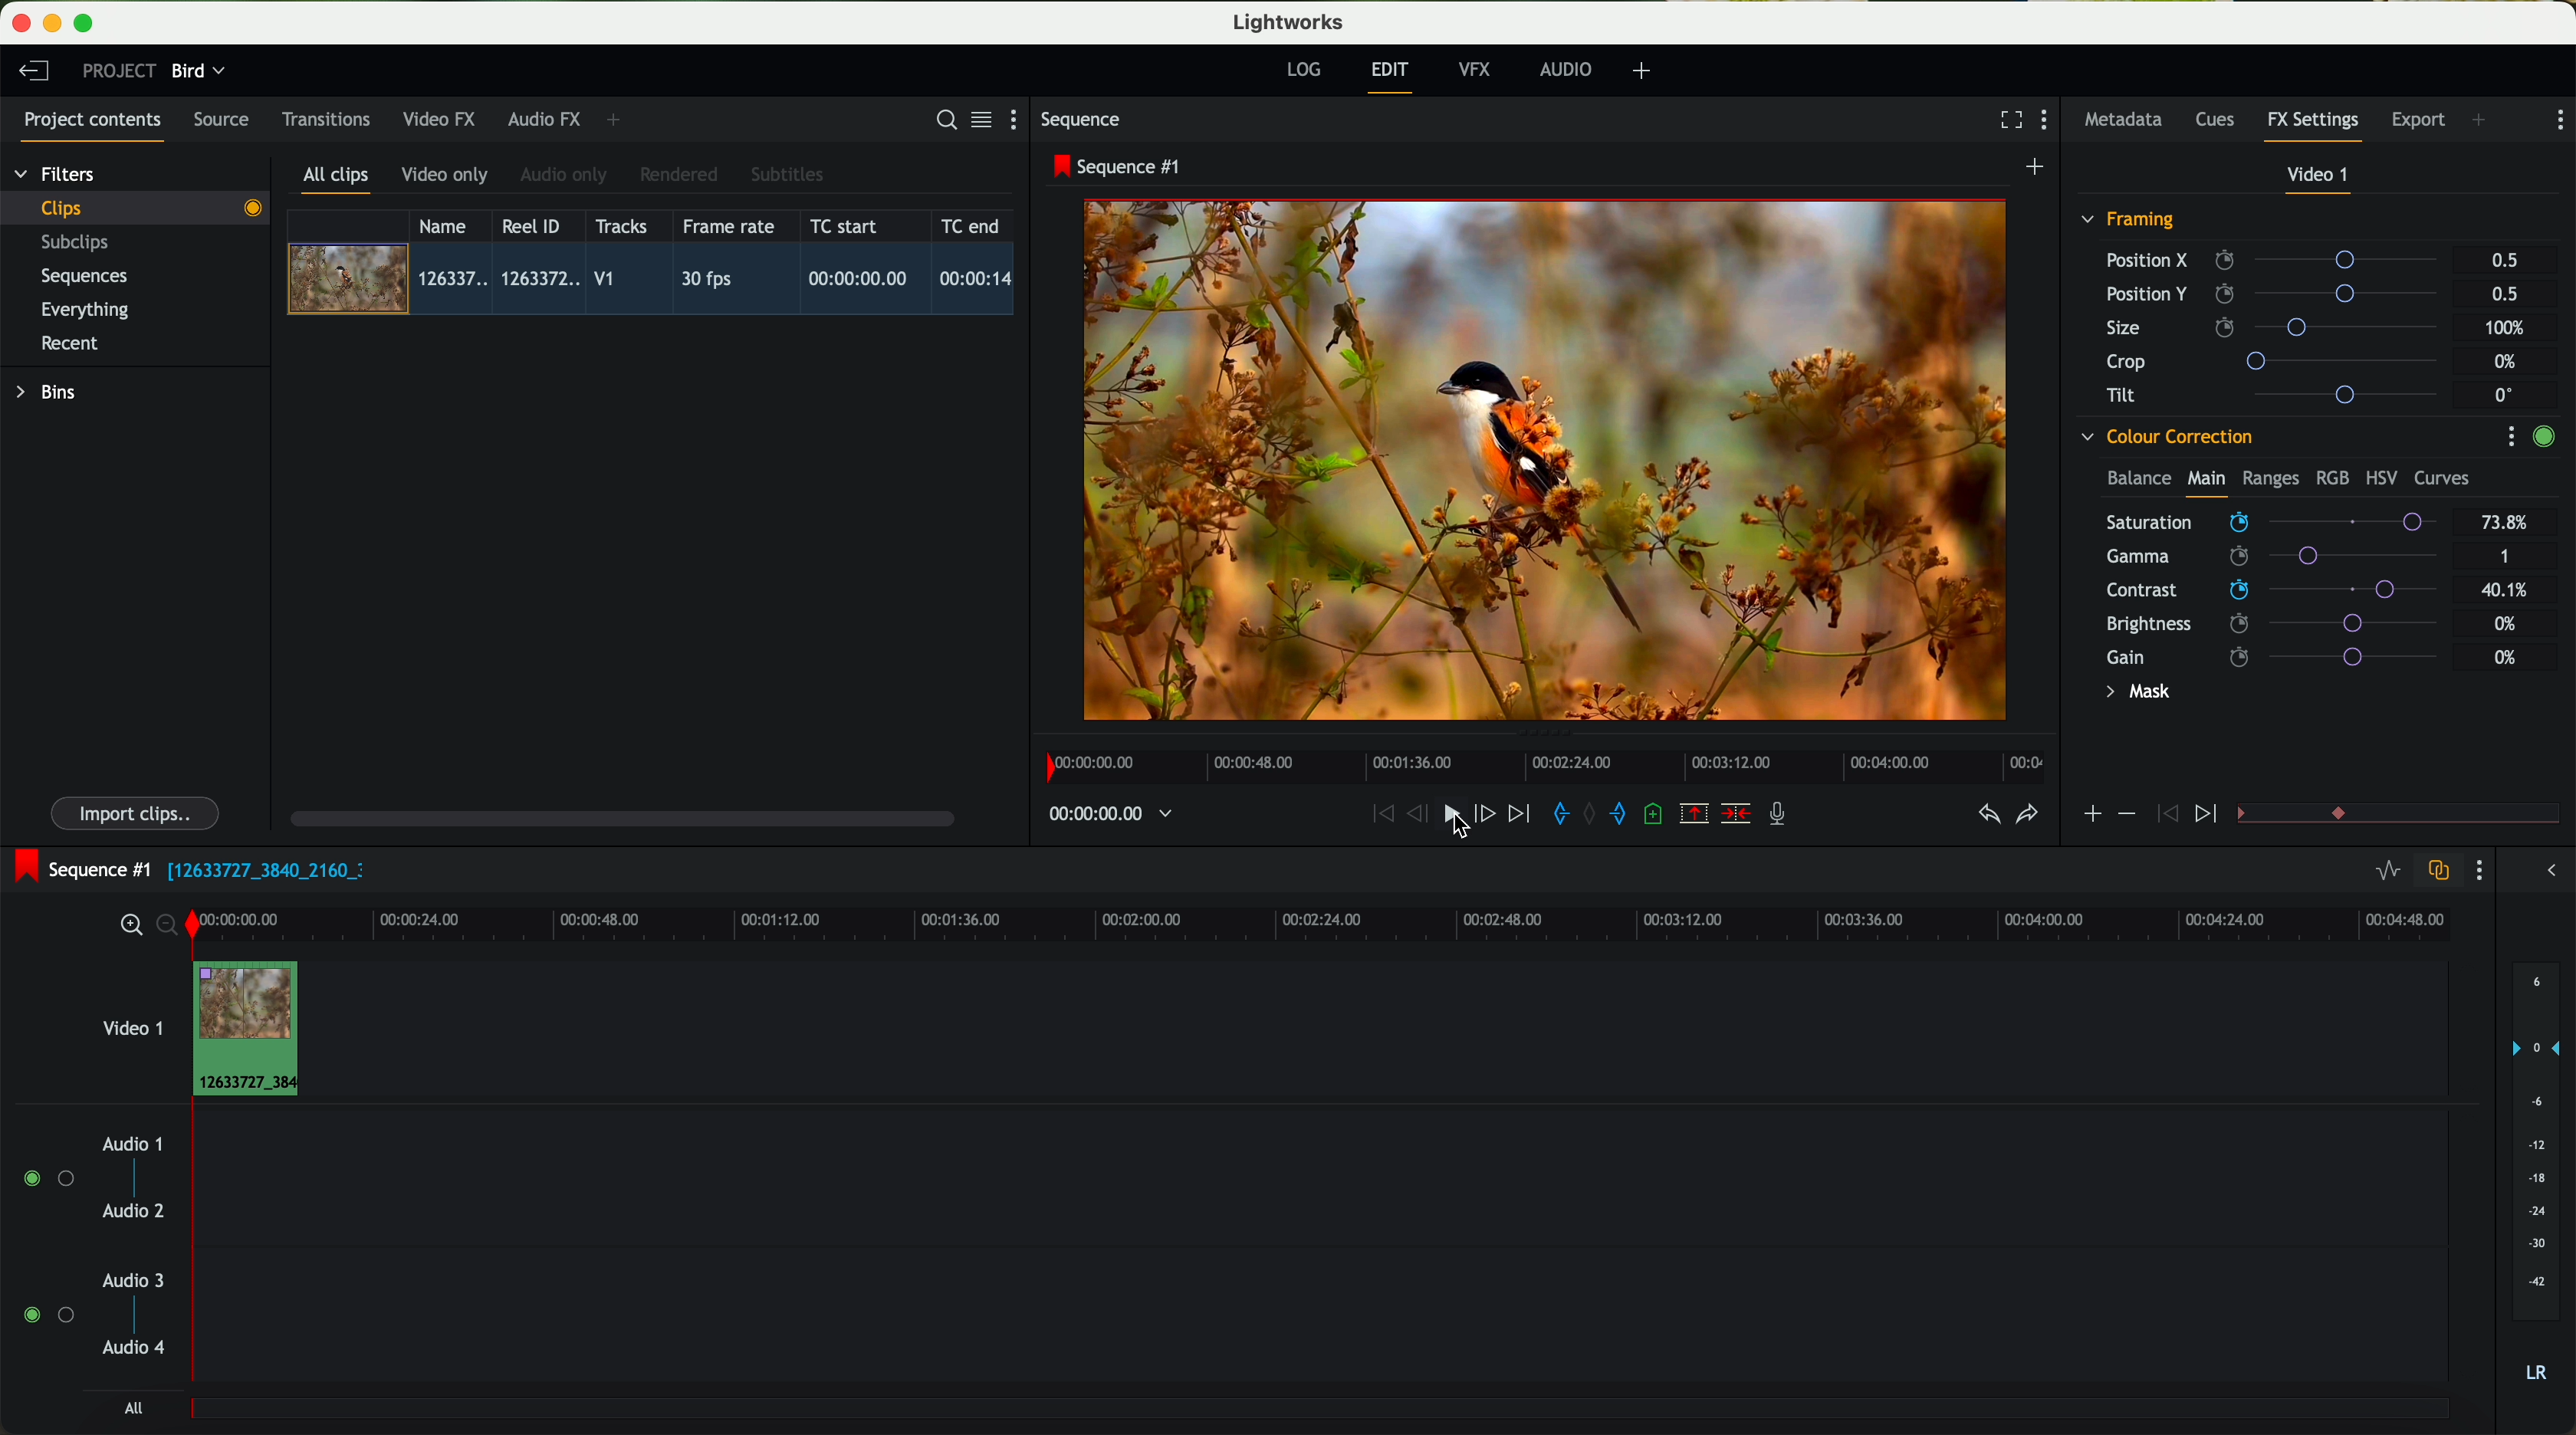 The image size is (2576, 1435). What do you see at coordinates (130, 1024) in the screenshot?
I see `video 1` at bounding box center [130, 1024].